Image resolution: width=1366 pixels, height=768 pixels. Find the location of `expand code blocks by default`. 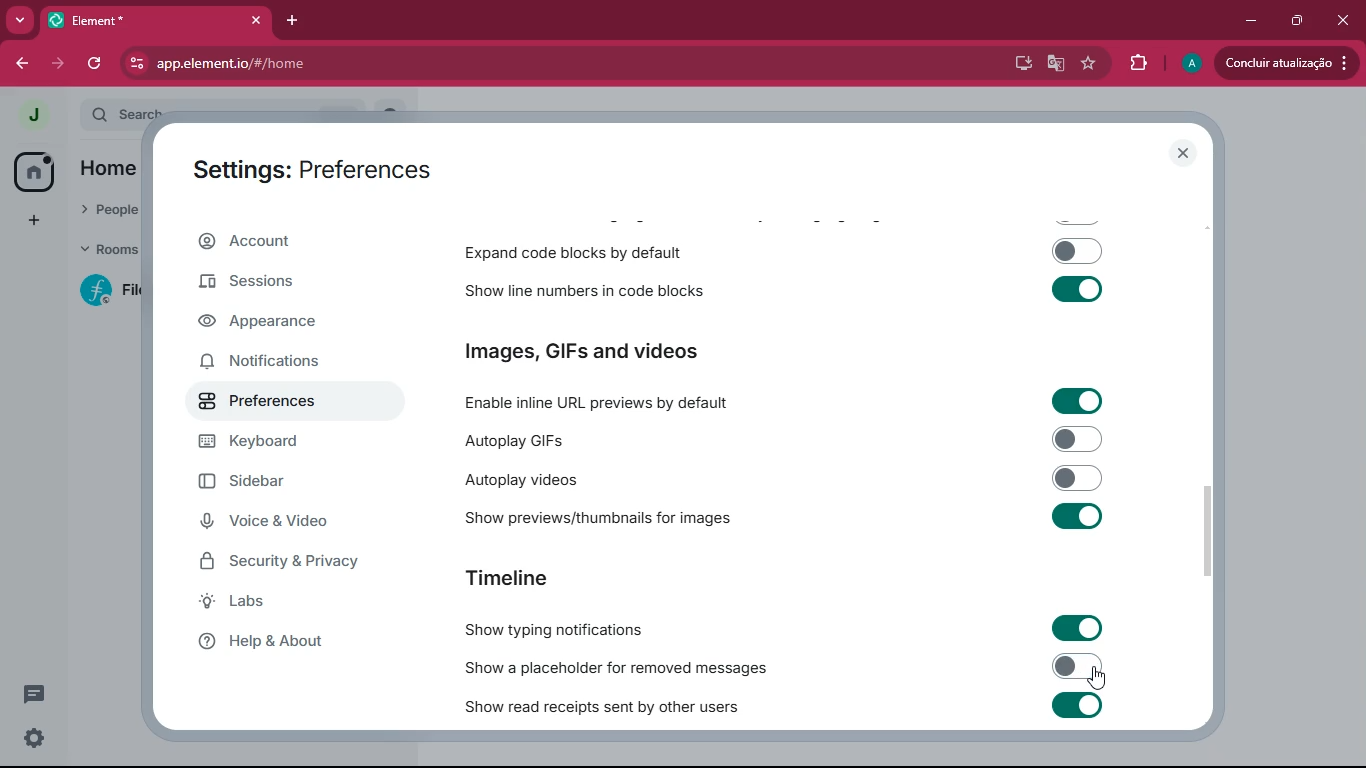

expand code blocks by default is located at coordinates (581, 250).